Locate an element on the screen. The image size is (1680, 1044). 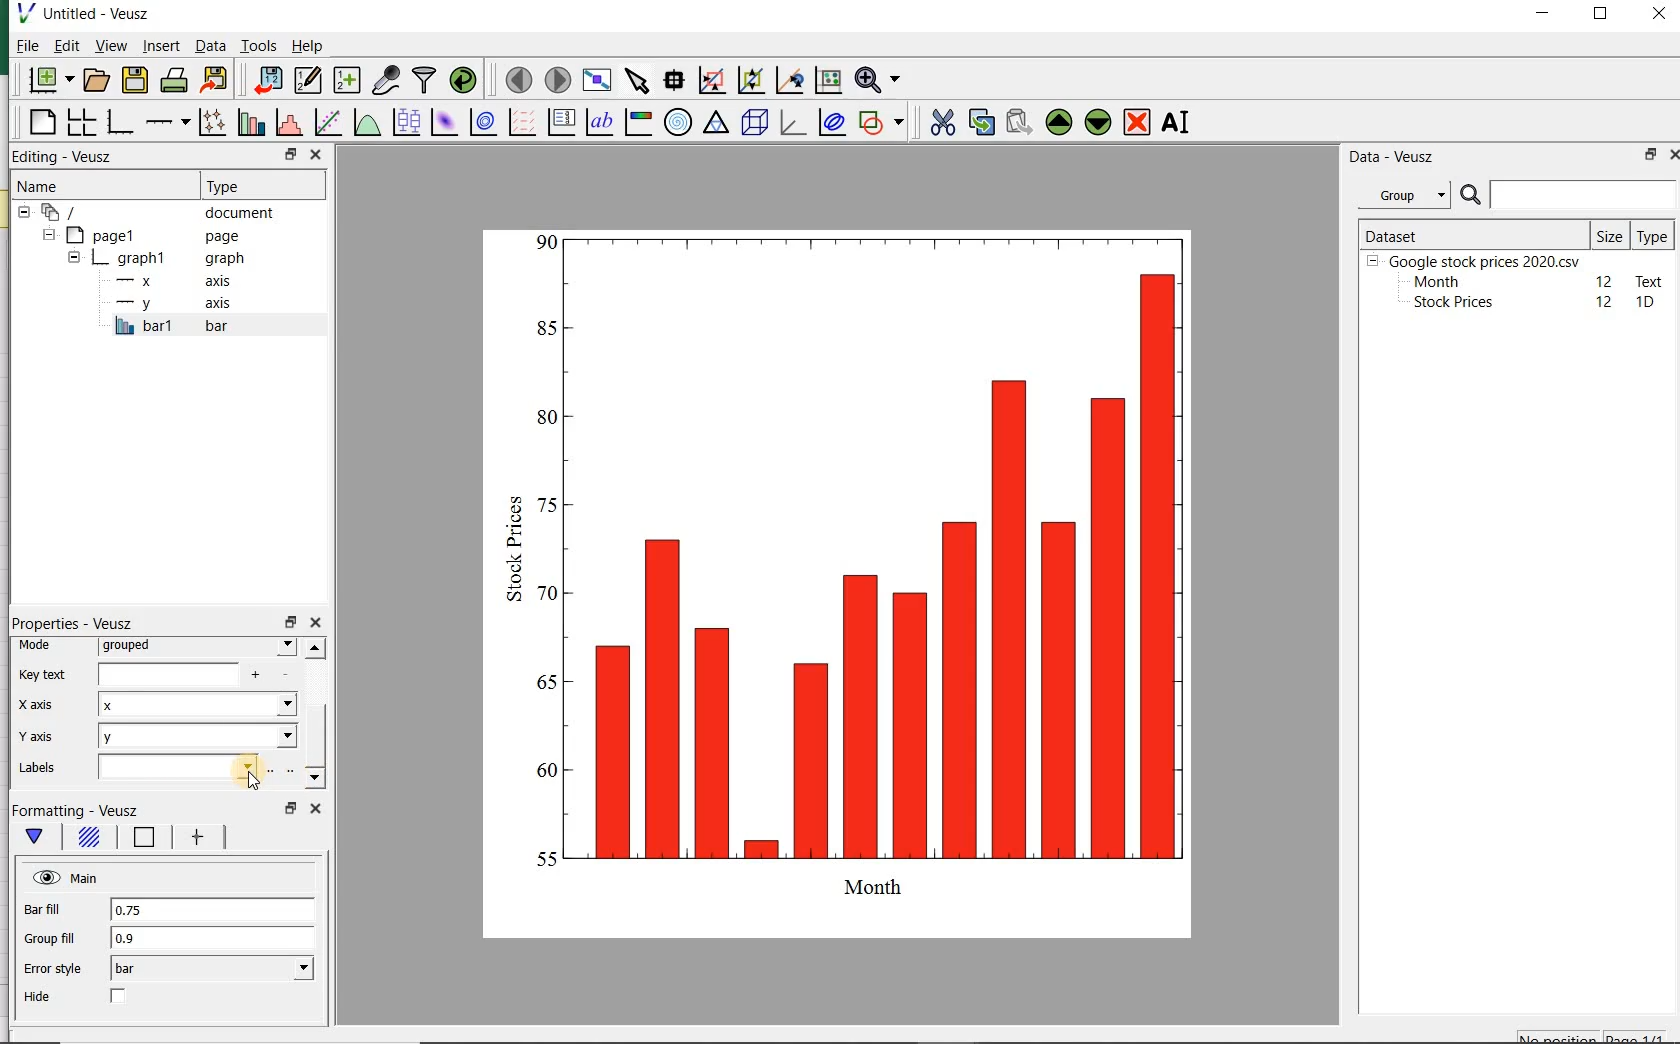
x-axis is located at coordinates (39, 706).